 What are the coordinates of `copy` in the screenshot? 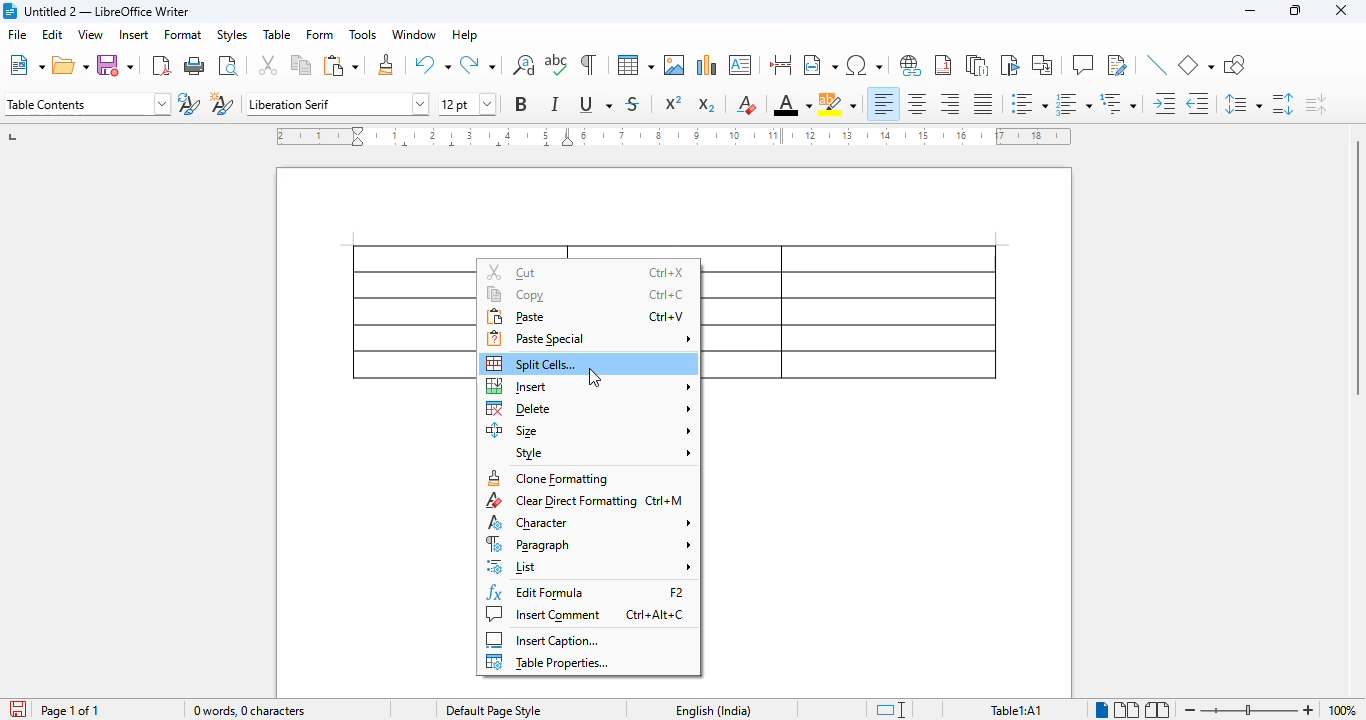 It's located at (517, 294).